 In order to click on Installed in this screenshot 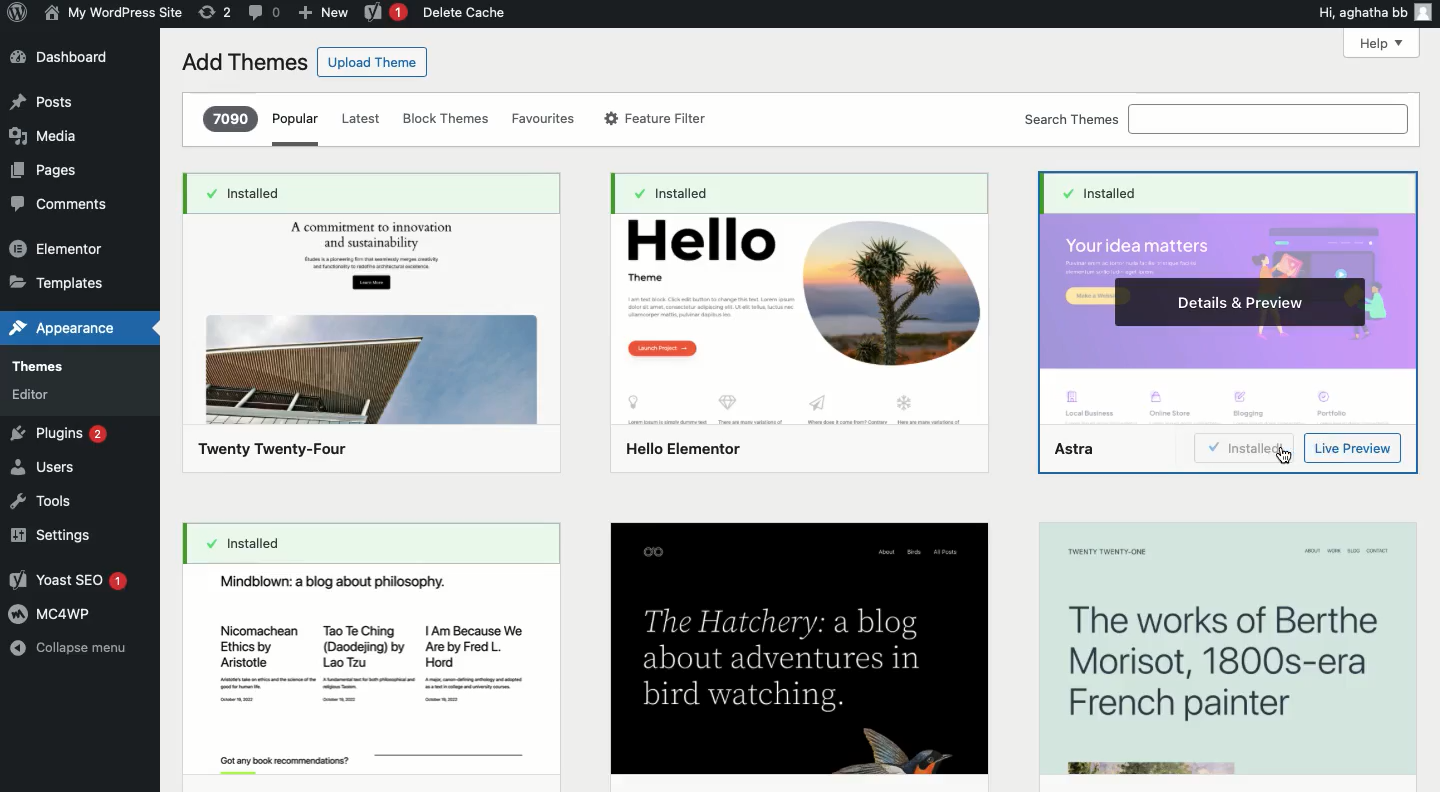, I will do `click(377, 193)`.